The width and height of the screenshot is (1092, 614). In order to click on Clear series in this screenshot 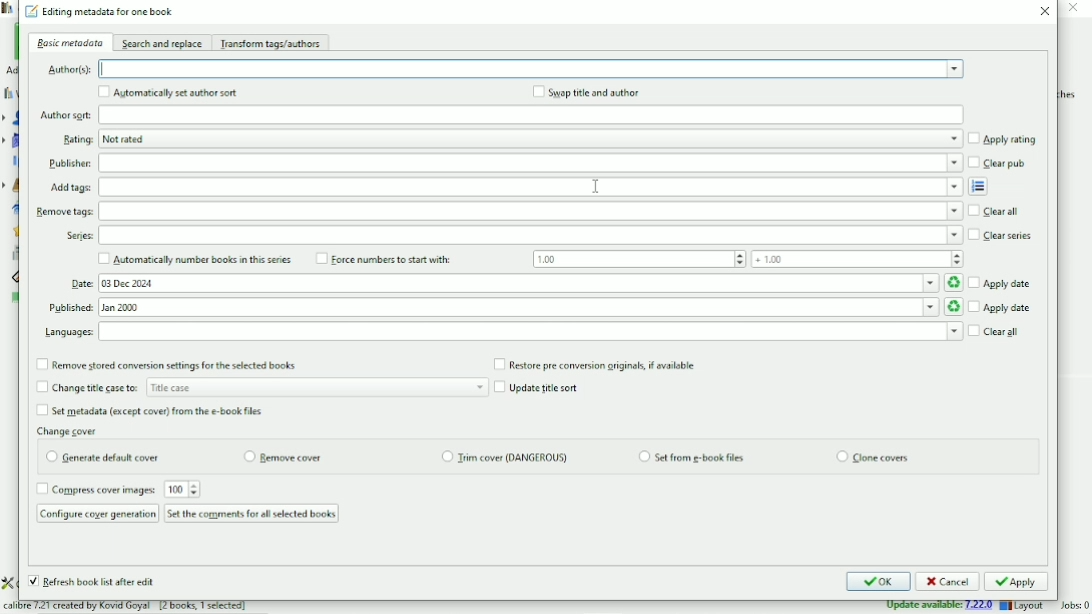, I will do `click(1002, 236)`.